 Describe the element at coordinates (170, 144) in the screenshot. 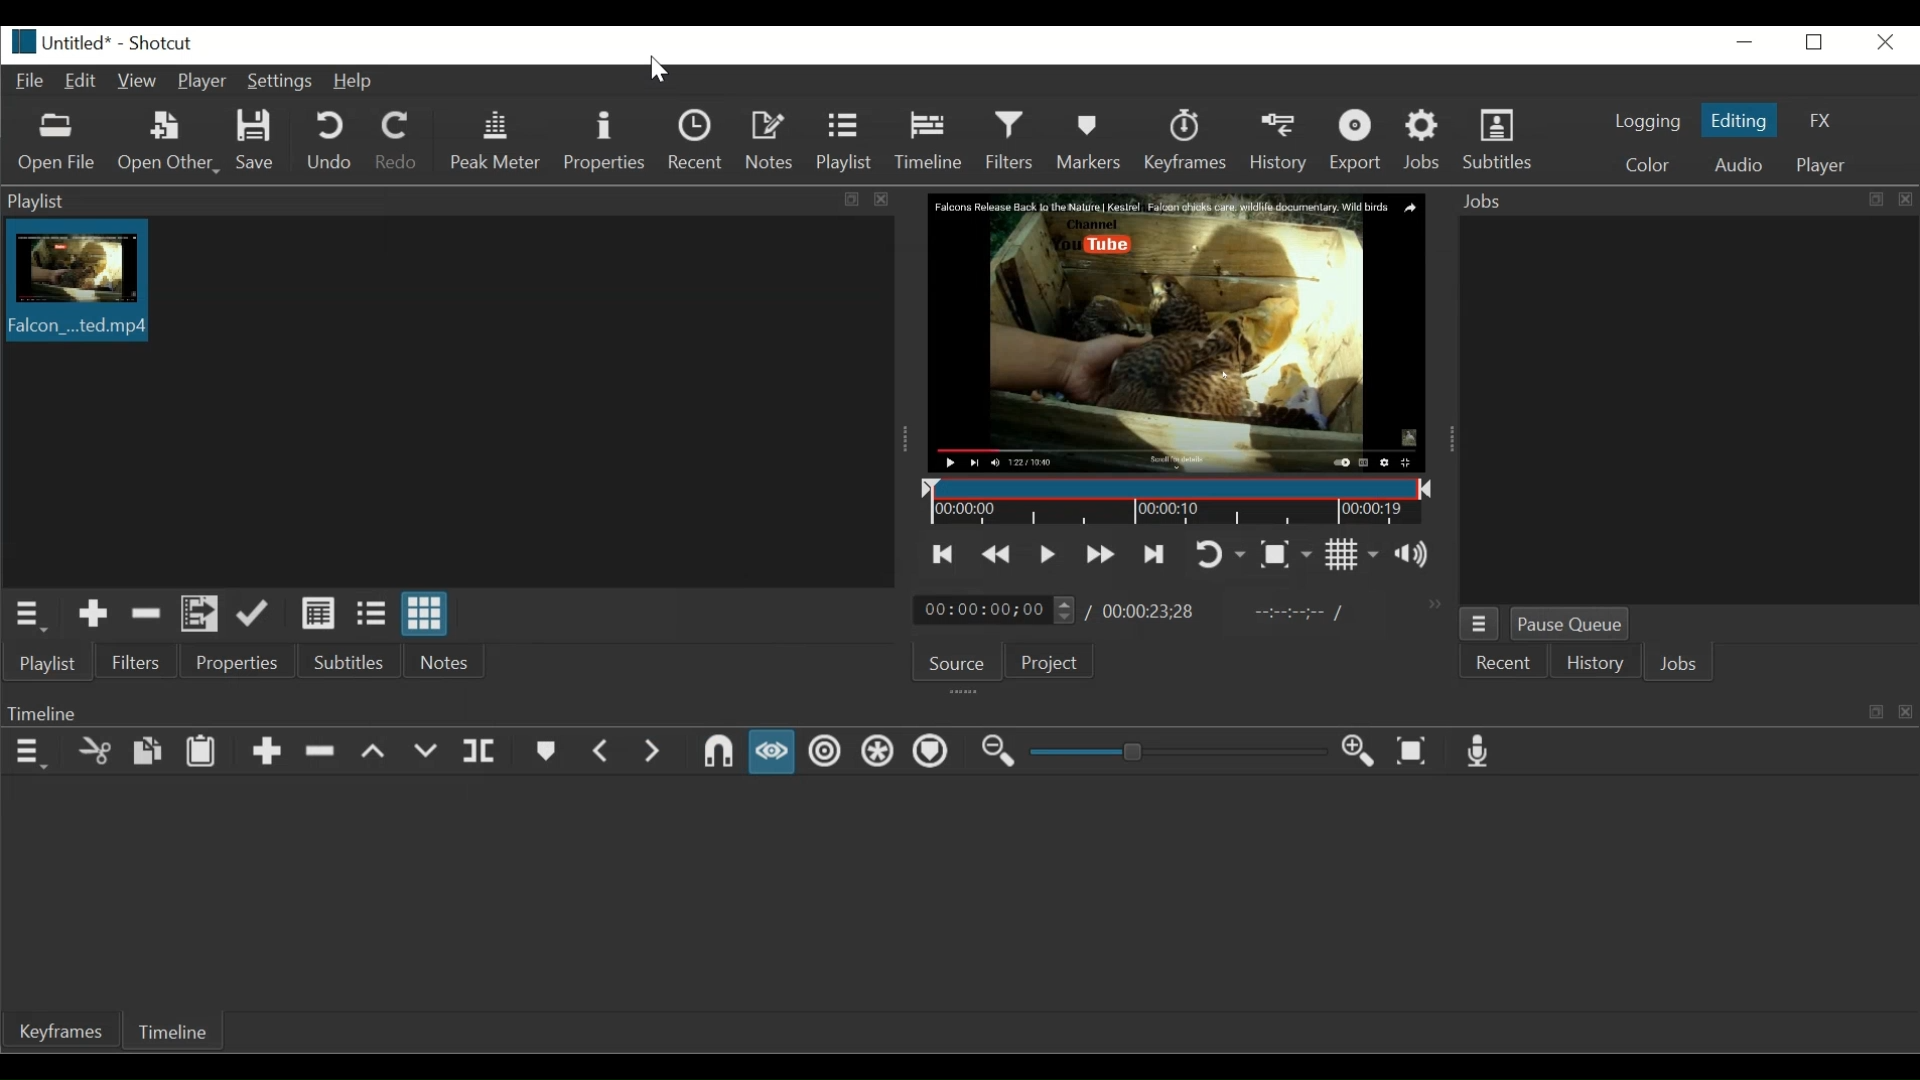

I see `Open Other` at that location.